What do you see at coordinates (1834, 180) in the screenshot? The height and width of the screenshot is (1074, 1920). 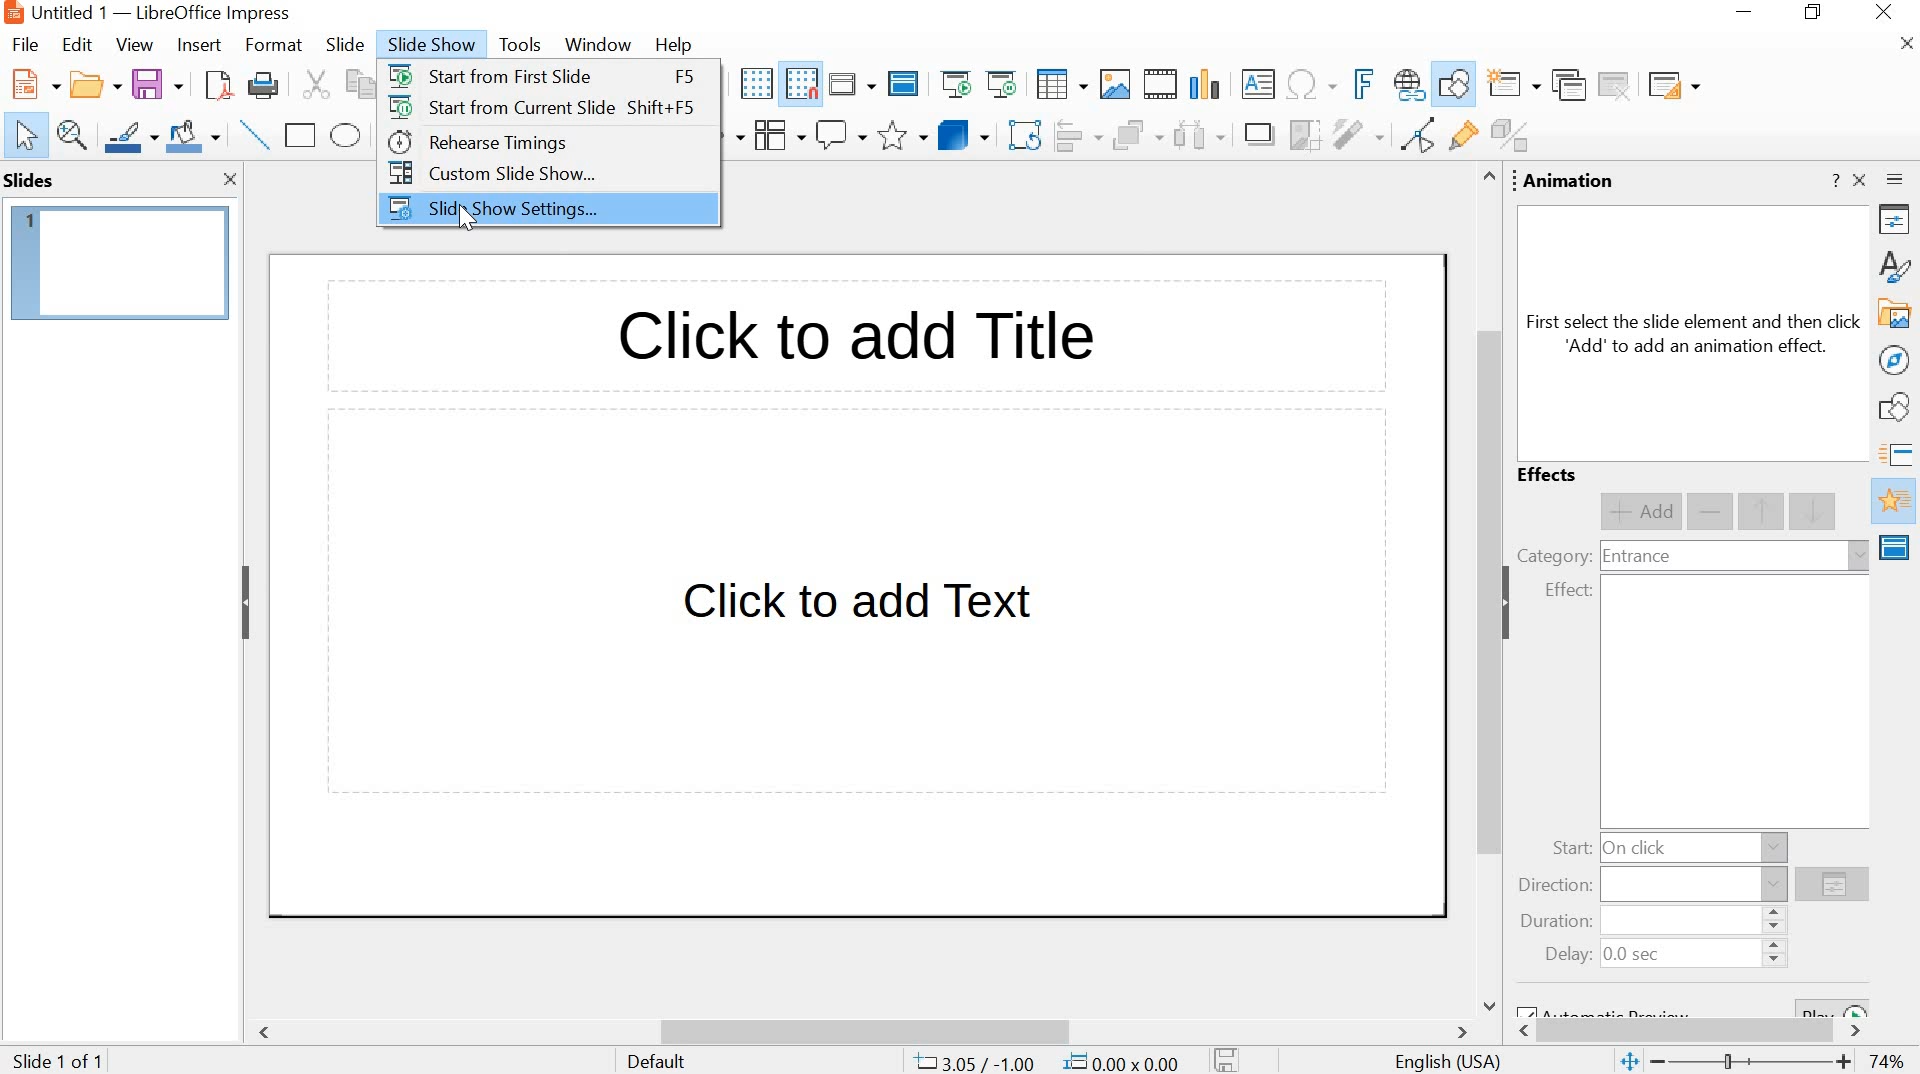 I see `help about this sidebar deck` at bounding box center [1834, 180].